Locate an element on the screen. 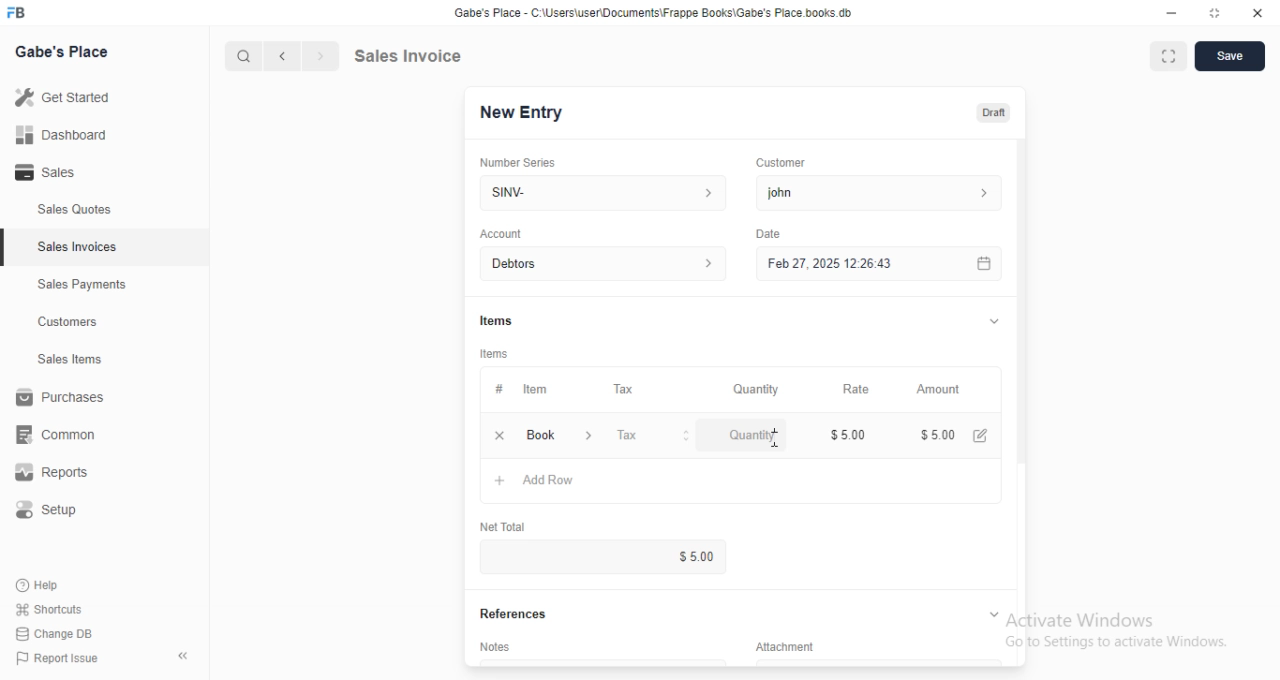 The width and height of the screenshot is (1280, 680). Book is located at coordinates (563, 436).